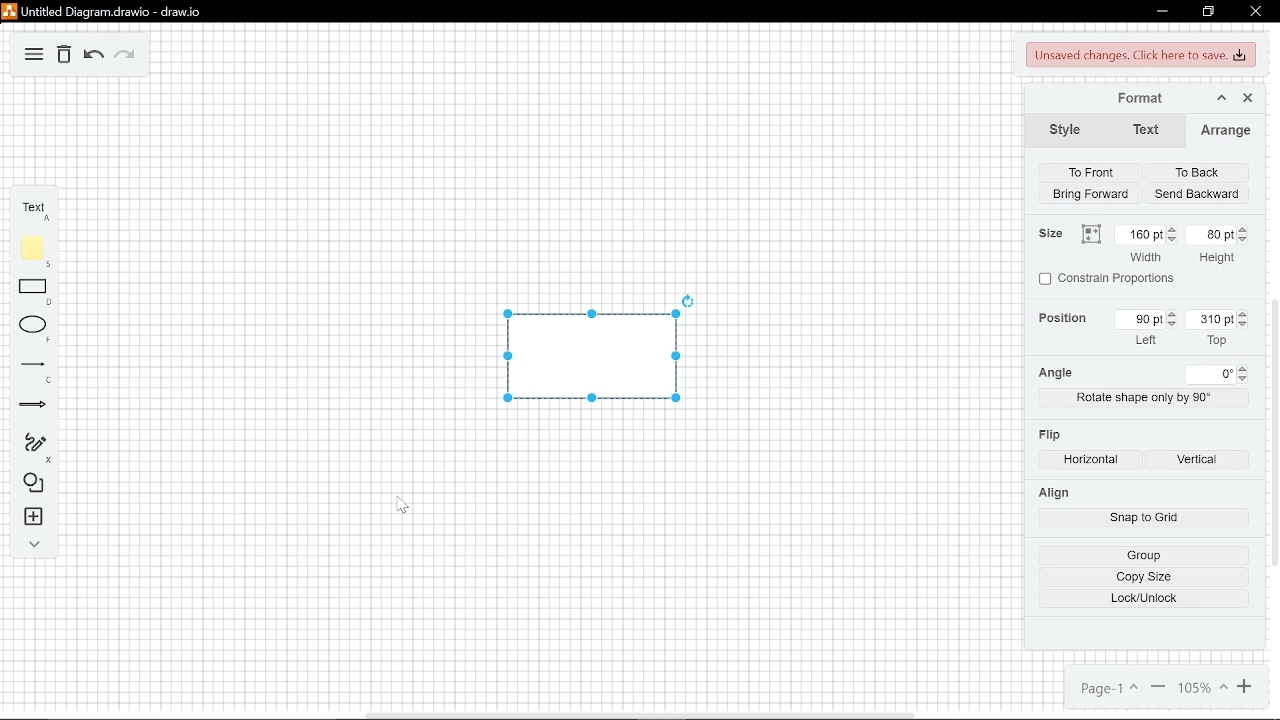 The image size is (1280, 720). I want to click on current angle, so click(1210, 376).